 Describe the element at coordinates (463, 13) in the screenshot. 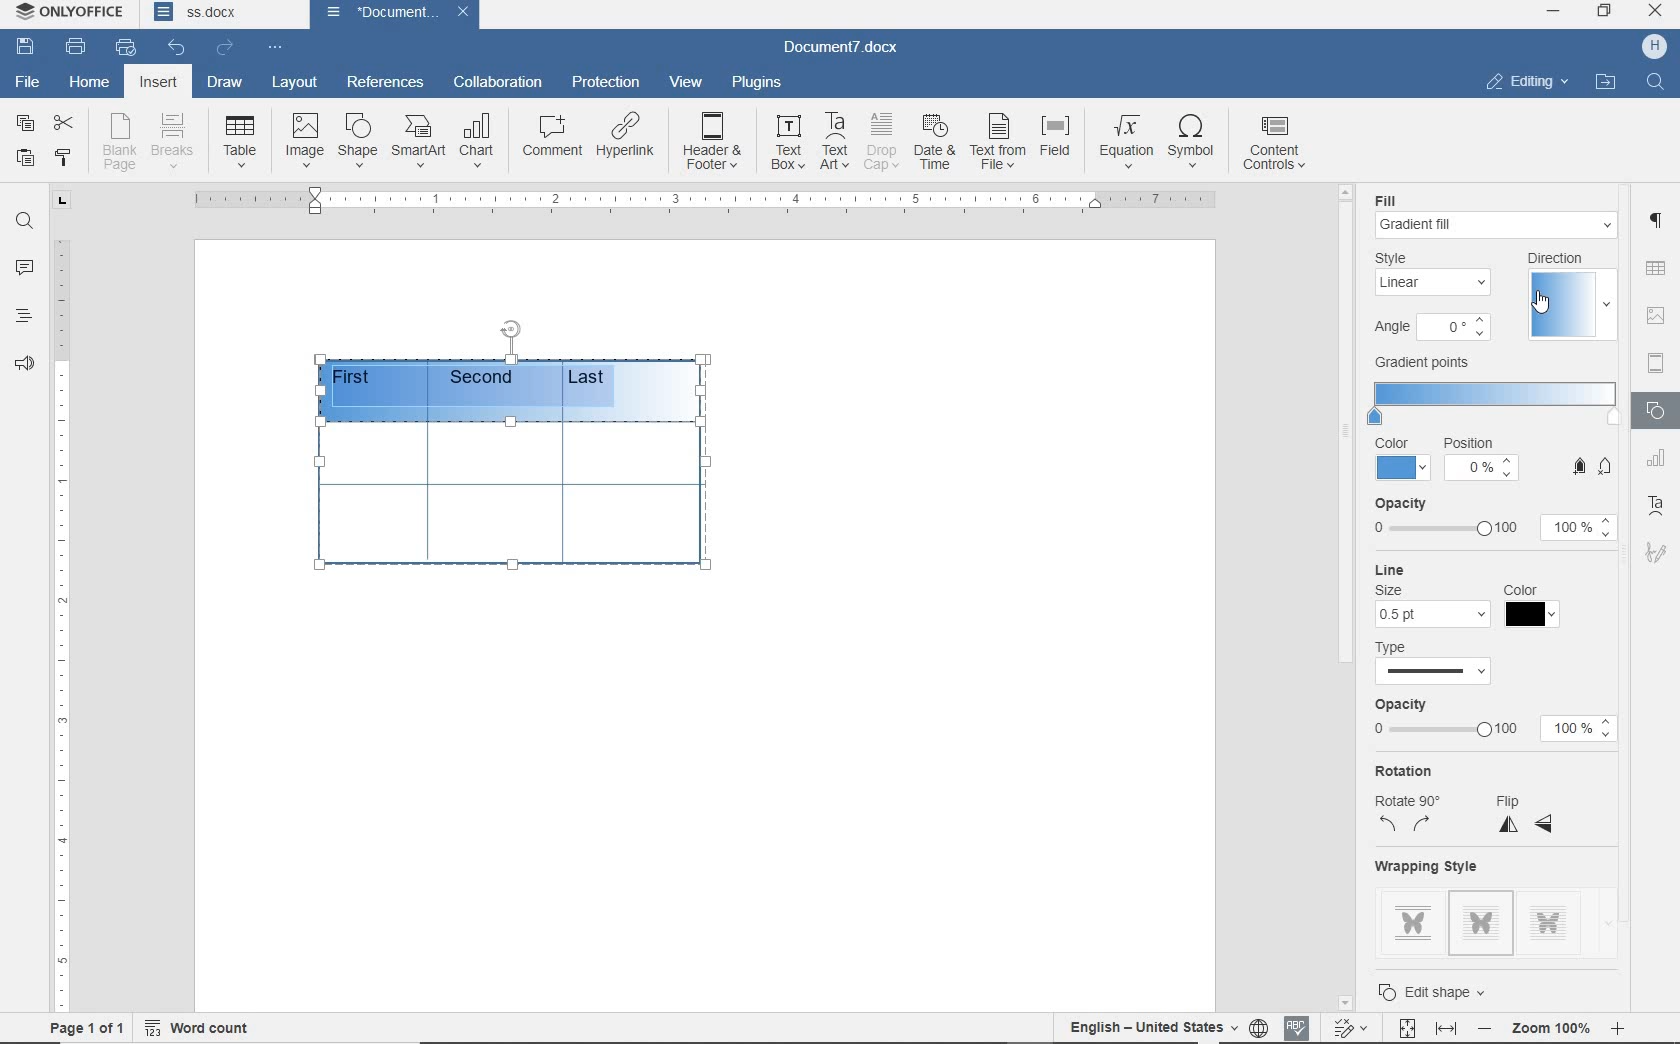

I see `close` at that location.